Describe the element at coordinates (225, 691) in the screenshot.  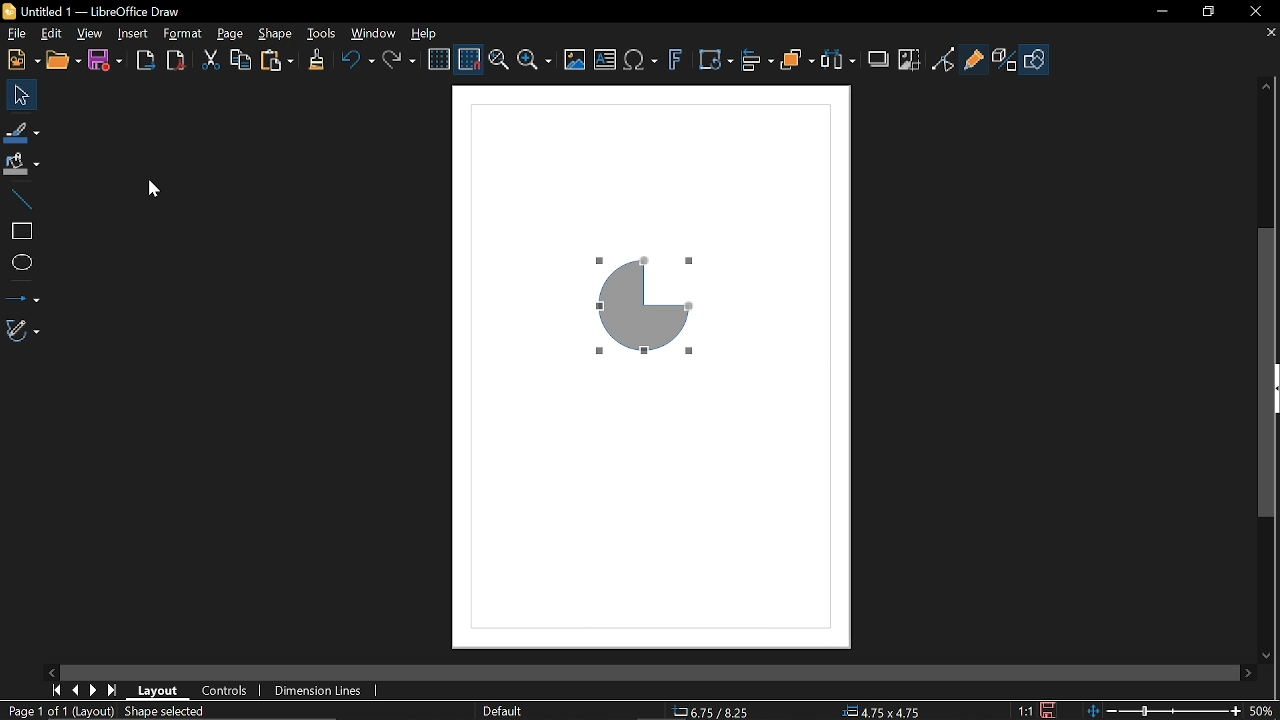
I see `Controls` at that location.